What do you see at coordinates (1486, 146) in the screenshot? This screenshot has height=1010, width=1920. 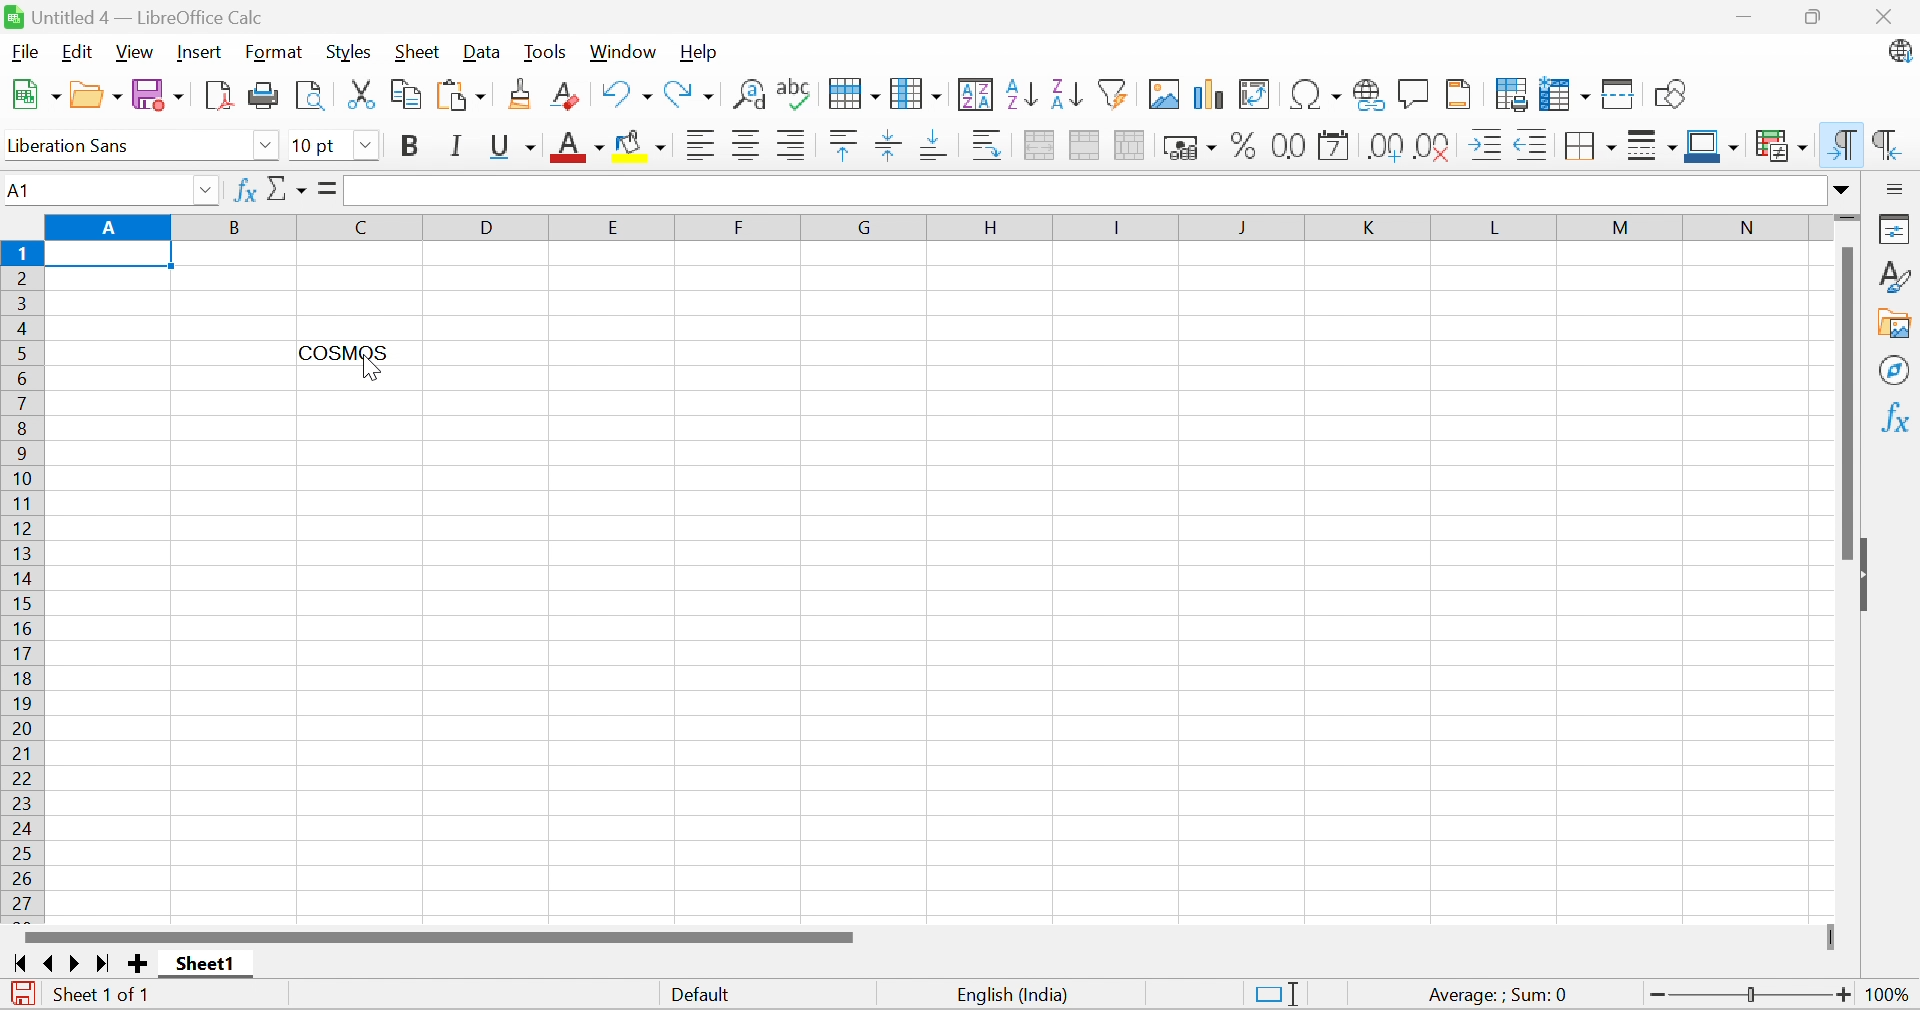 I see `Increase Indent` at bounding box center [1486, 146].